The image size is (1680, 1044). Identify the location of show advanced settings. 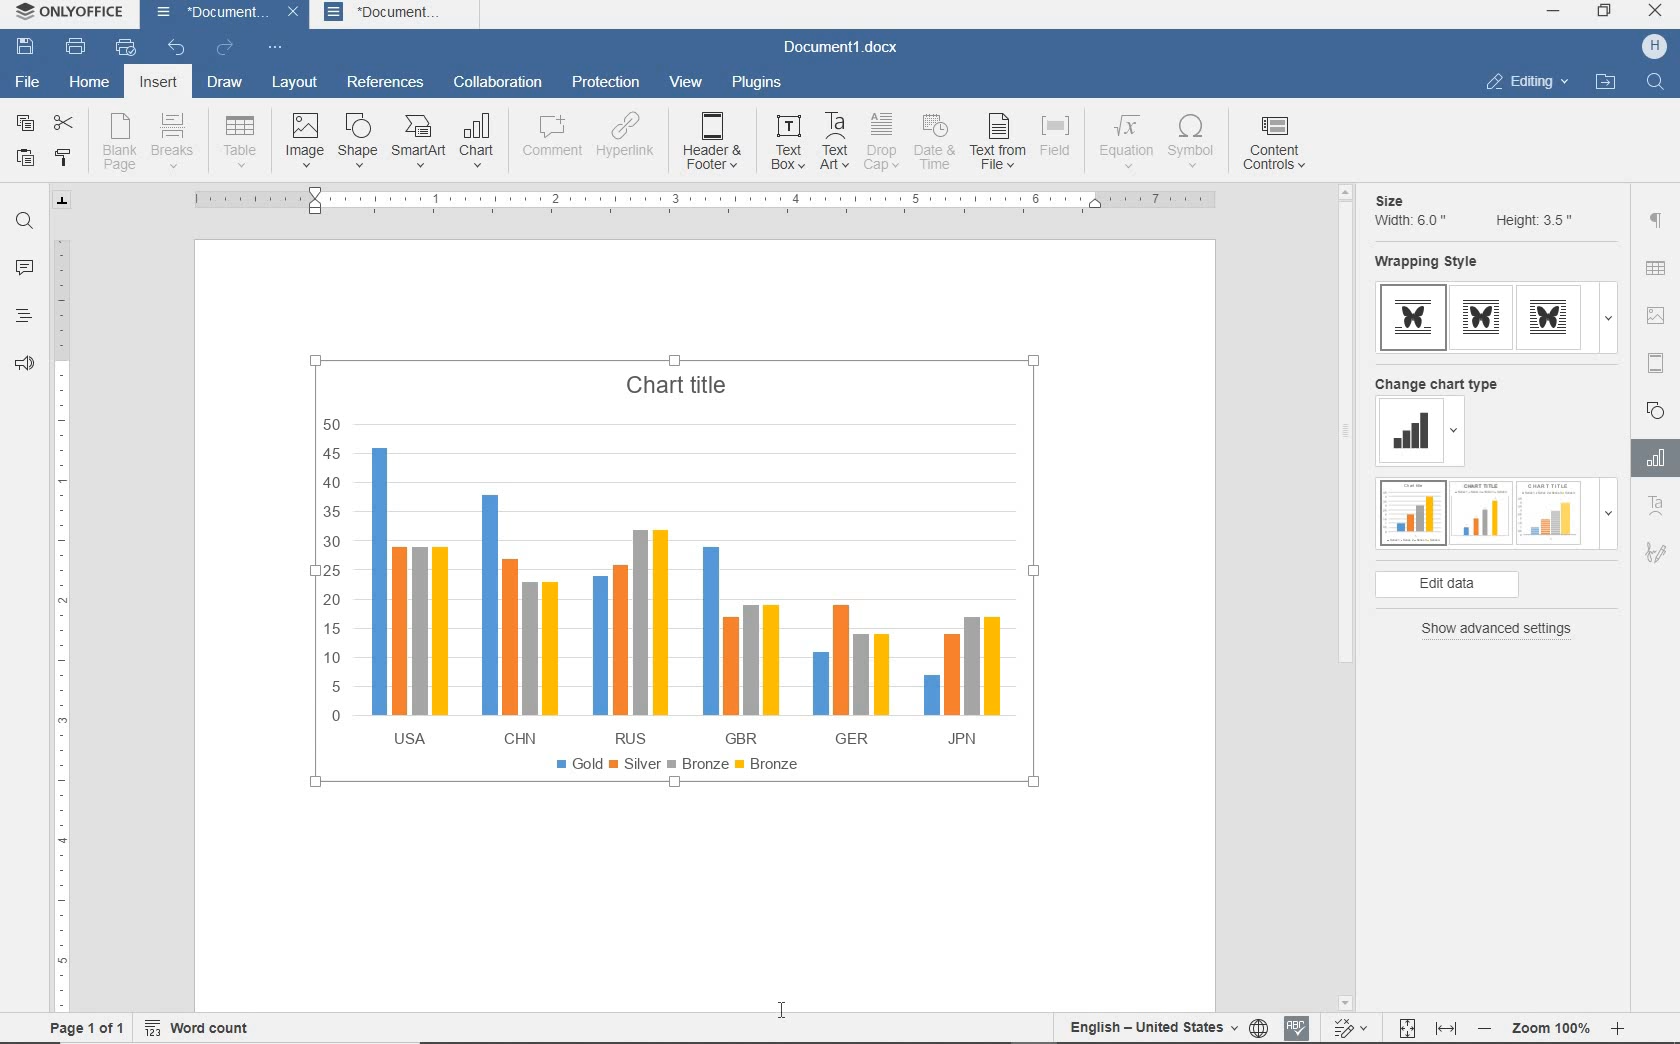
(1502, 629).